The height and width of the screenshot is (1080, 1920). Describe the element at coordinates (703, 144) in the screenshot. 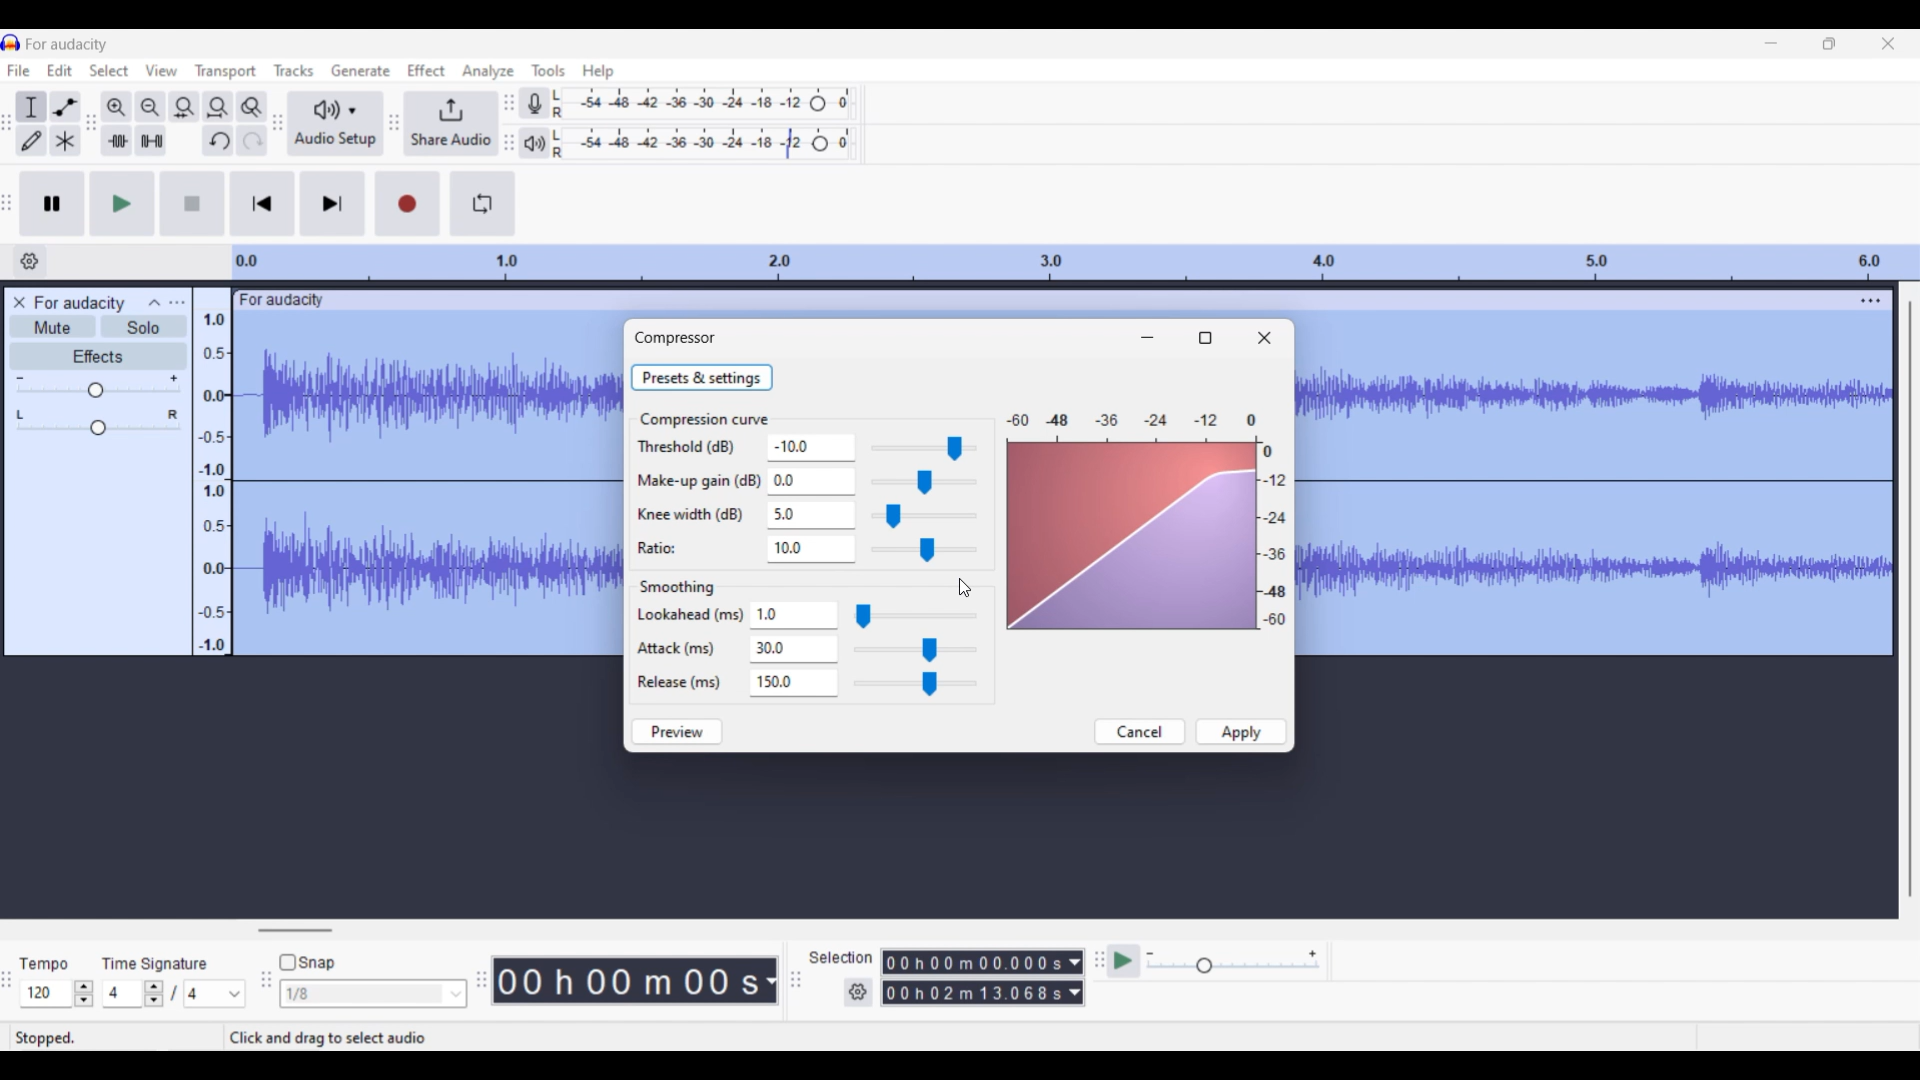

I see `Playback level` at that location.